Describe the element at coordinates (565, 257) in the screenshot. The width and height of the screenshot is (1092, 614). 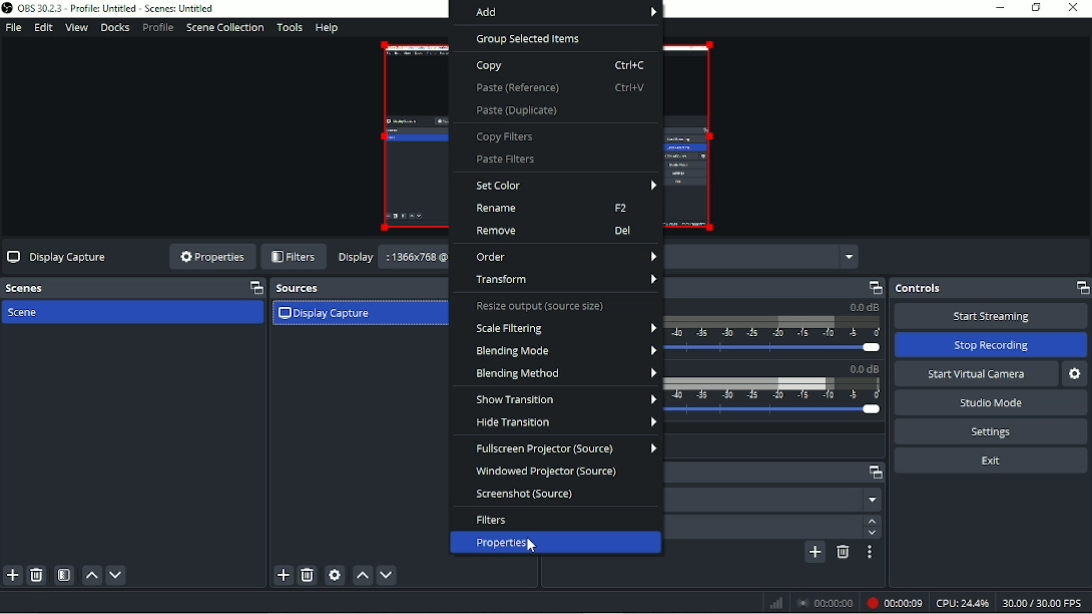
I see `Order` at that location.